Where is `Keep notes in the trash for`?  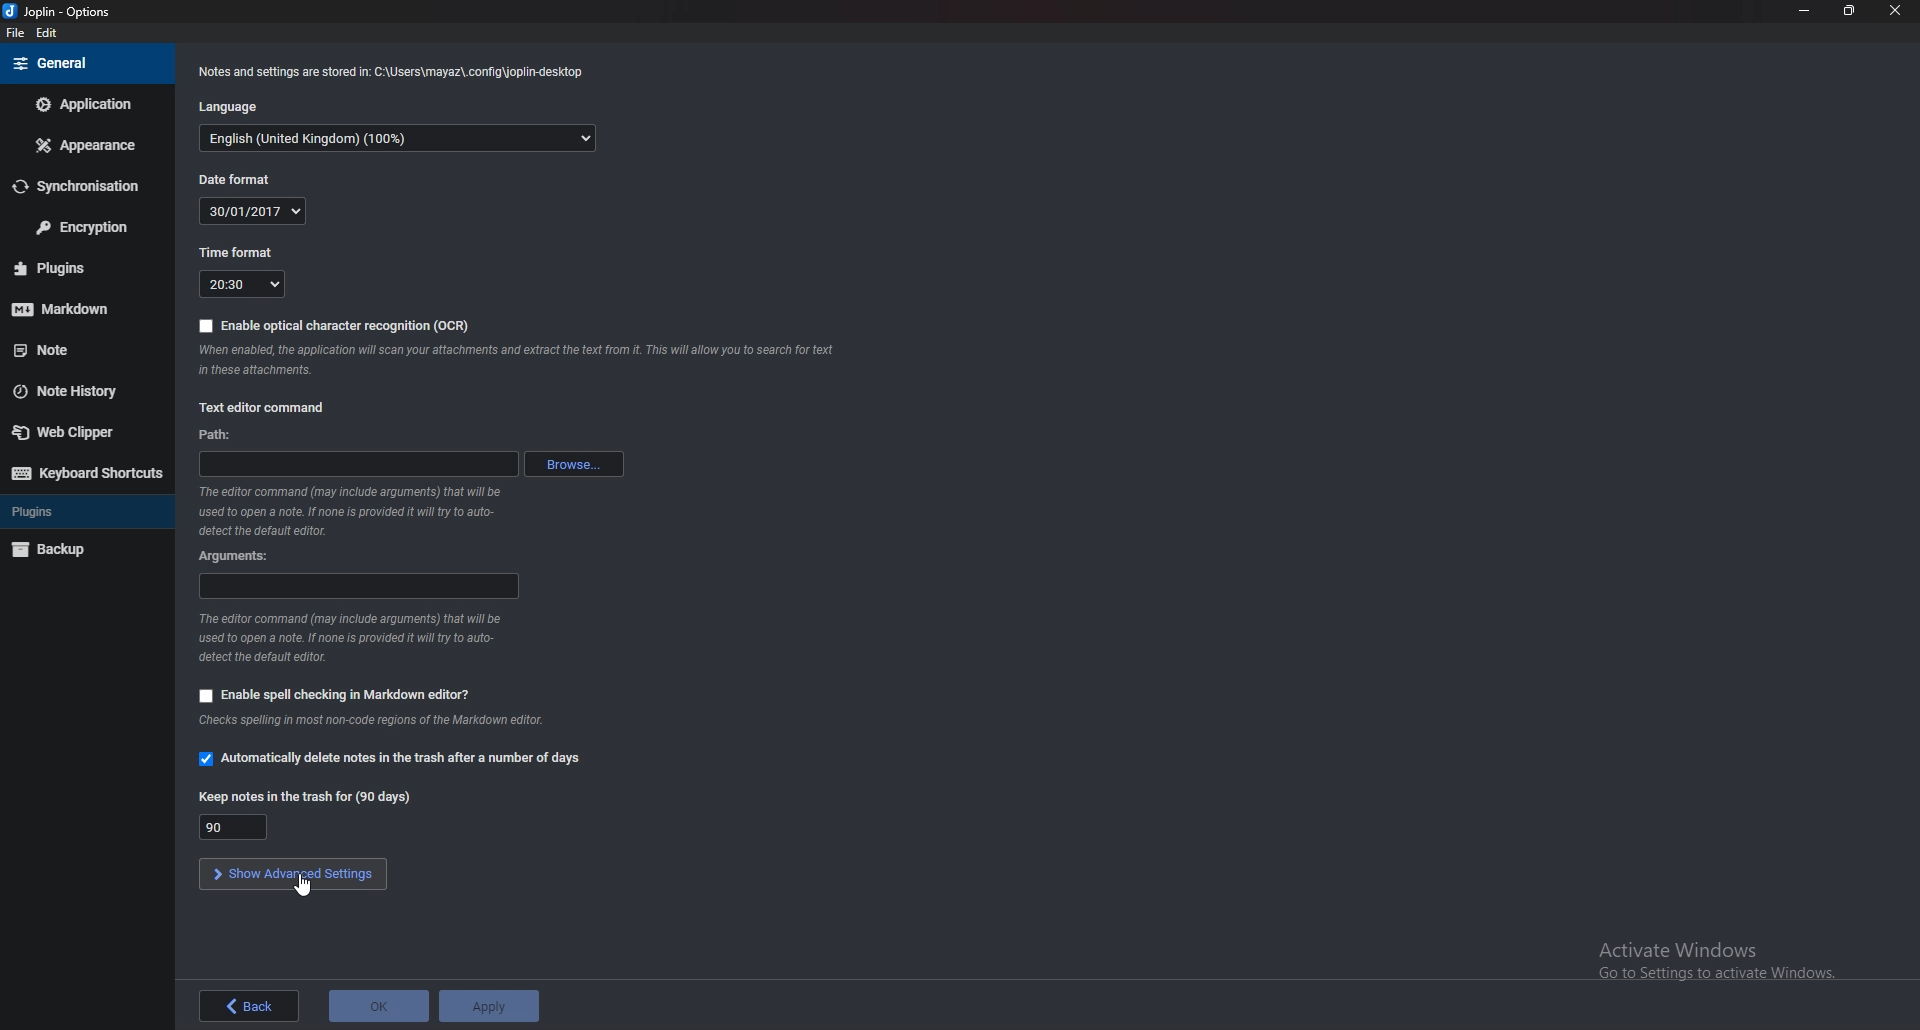
Keep notes in the trash for is located at coordinates (305, 797).